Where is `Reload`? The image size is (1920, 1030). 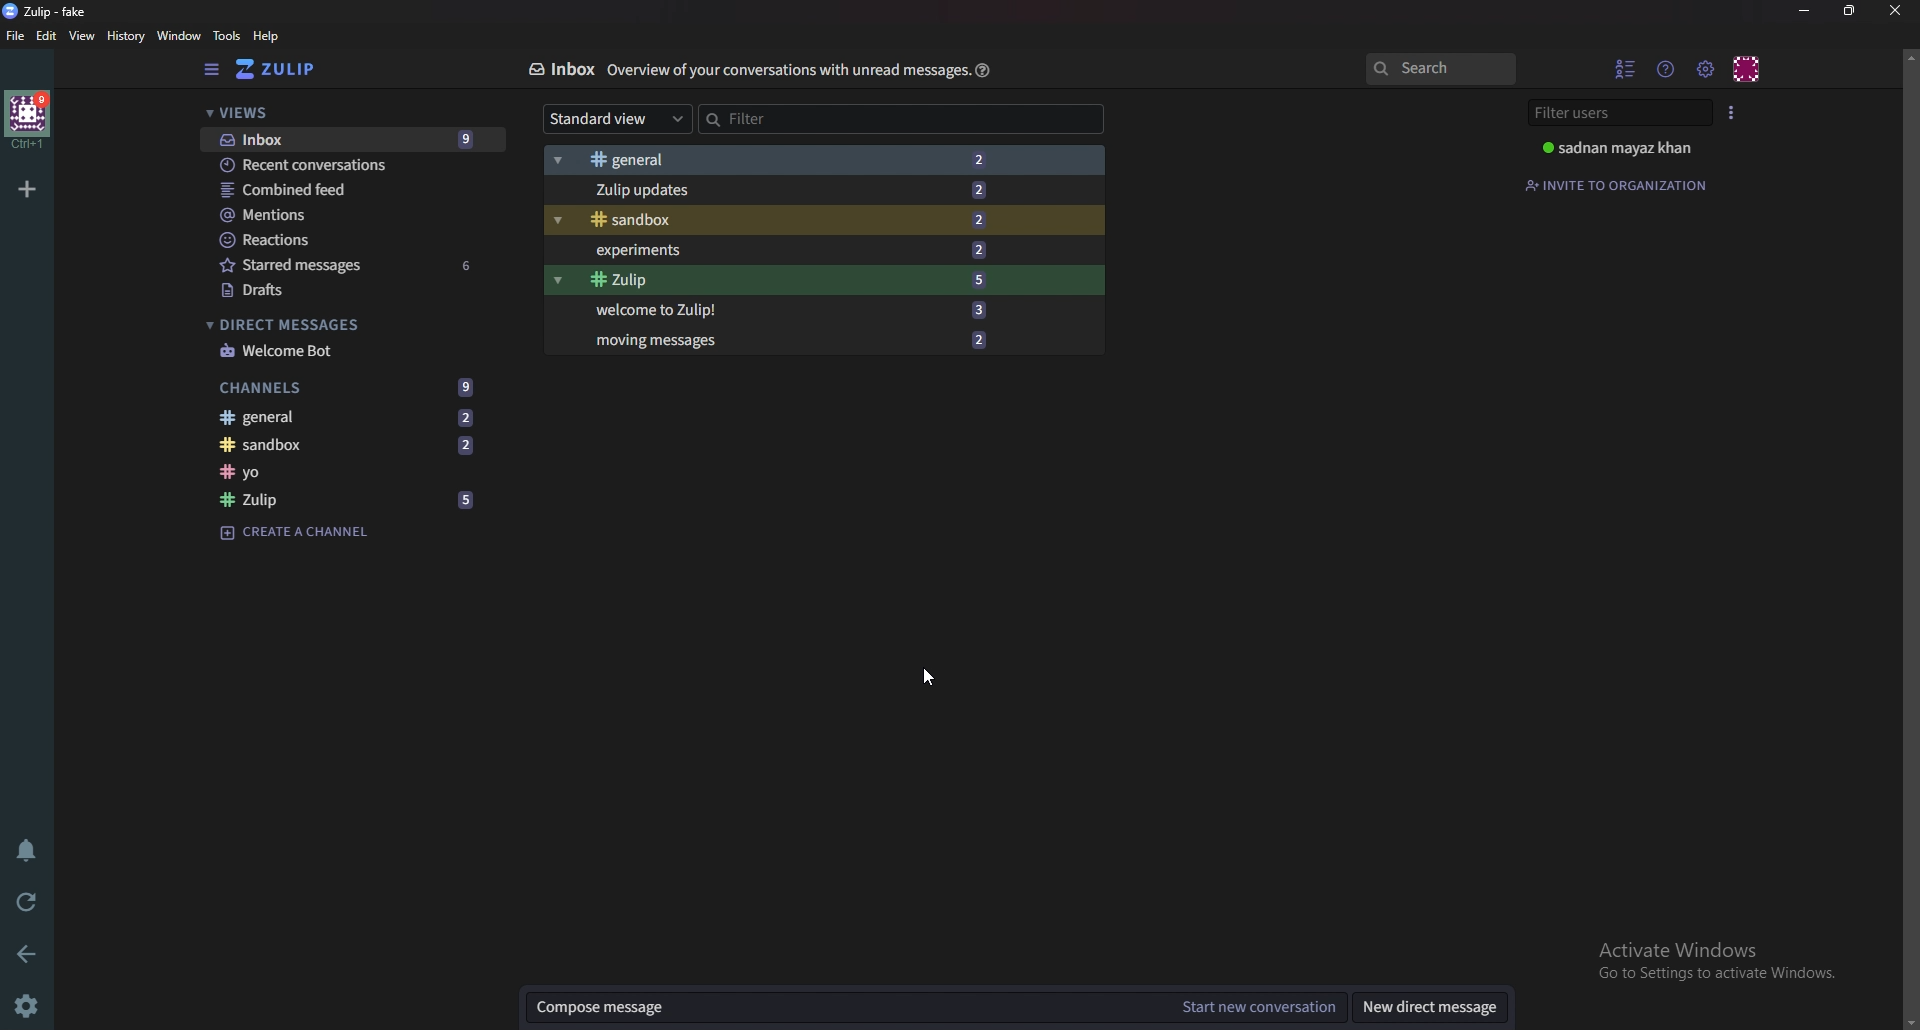
Reload is located at coordinates (25, 901).